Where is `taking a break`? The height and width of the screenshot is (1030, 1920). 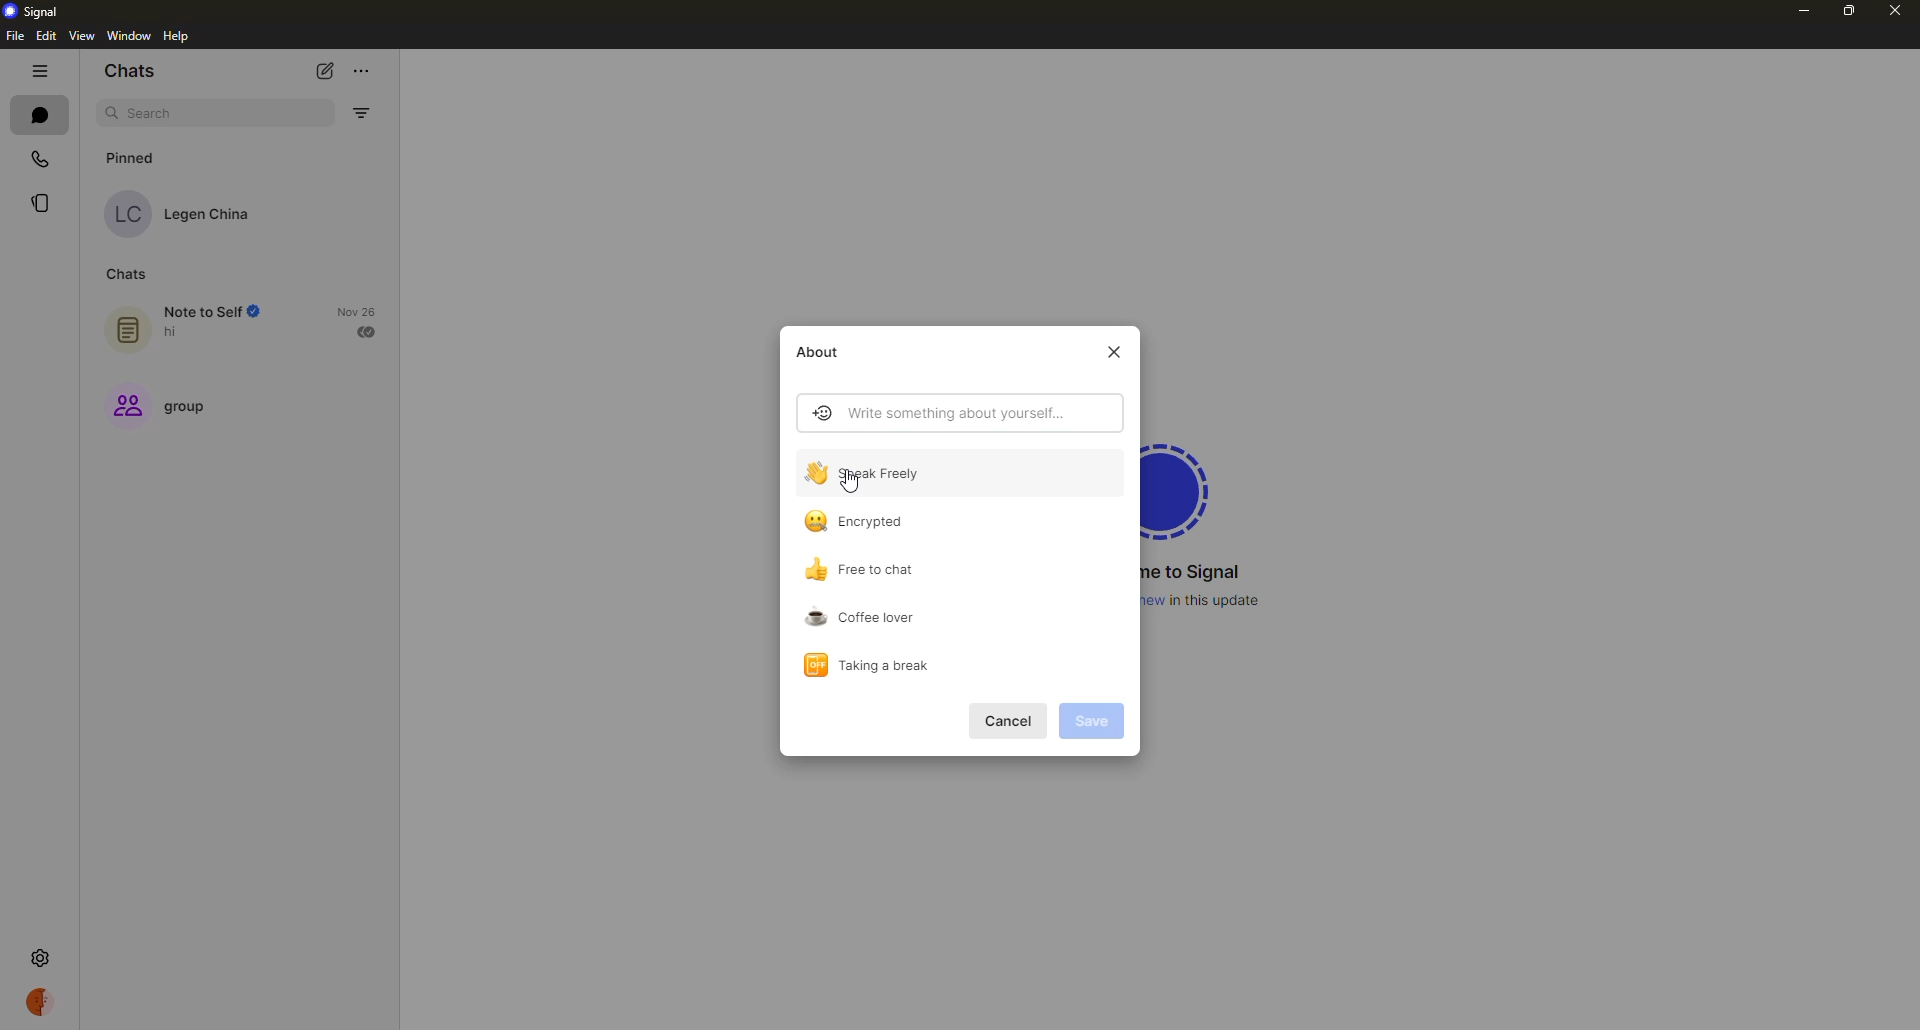
taking a break is located at coordinates (866, 662).